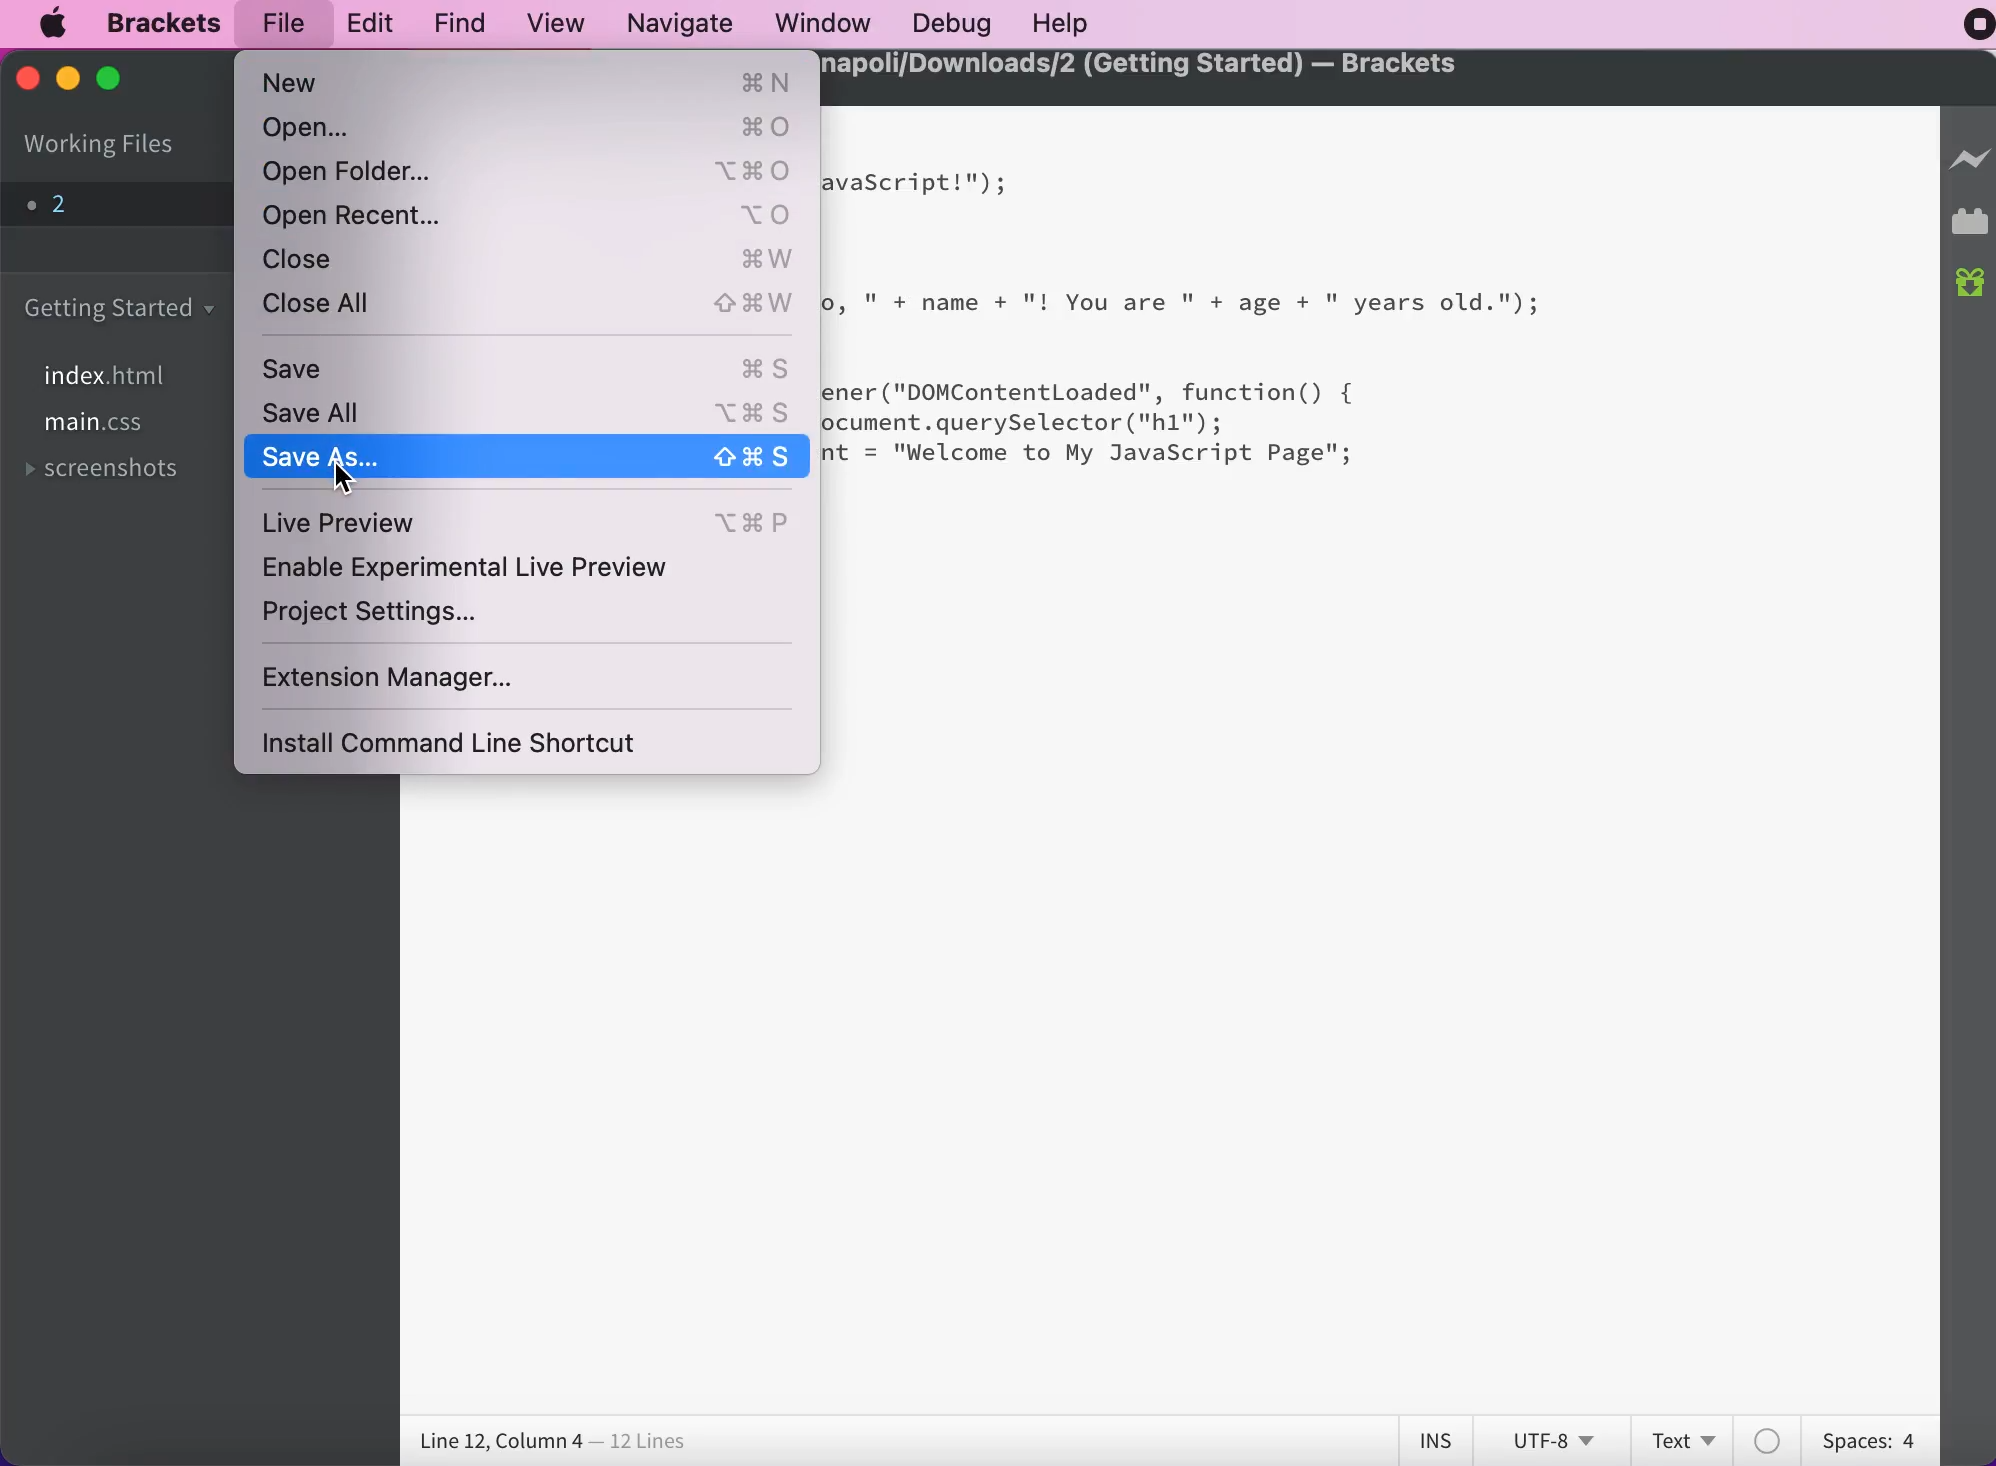 The height and width of the screenshot is (1466, 1996). Describe the element at coordinates (1971, 285) in the screenshot. I see `new build of brackets` at that location.